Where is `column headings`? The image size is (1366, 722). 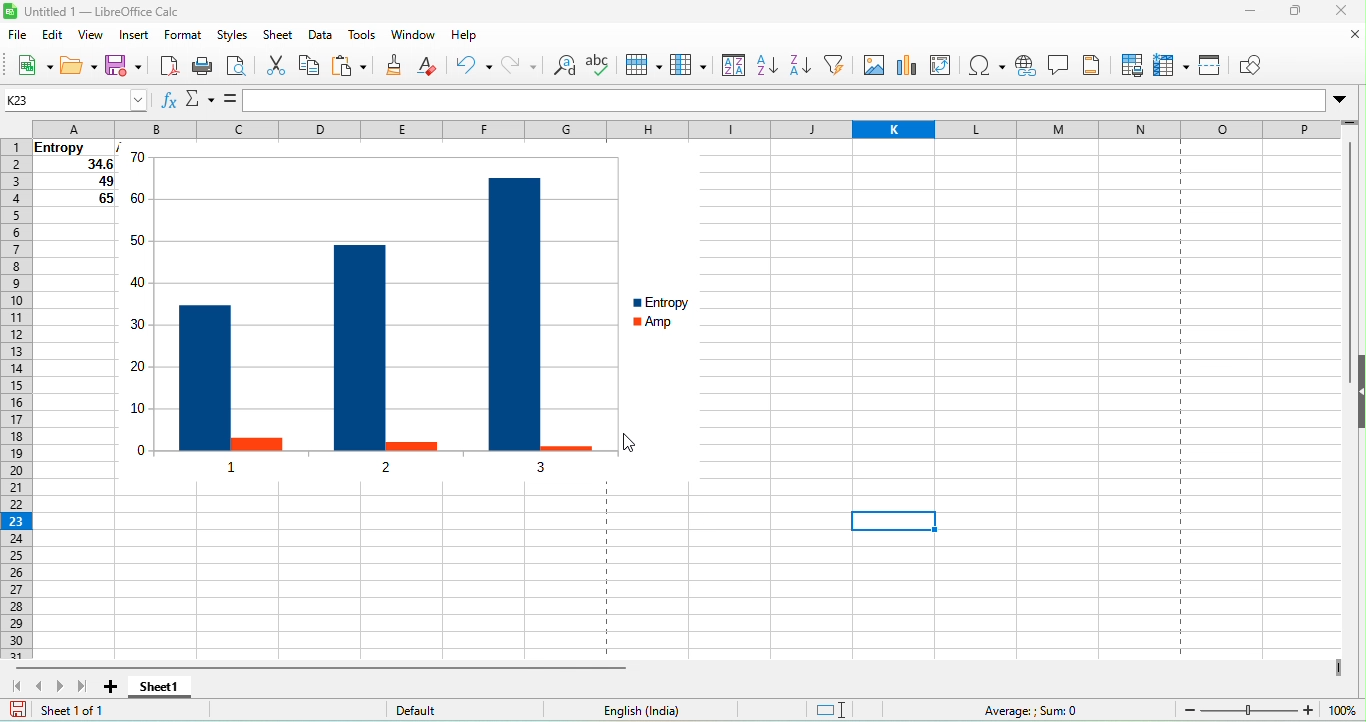
column headings is located at coordinates (686, 128).